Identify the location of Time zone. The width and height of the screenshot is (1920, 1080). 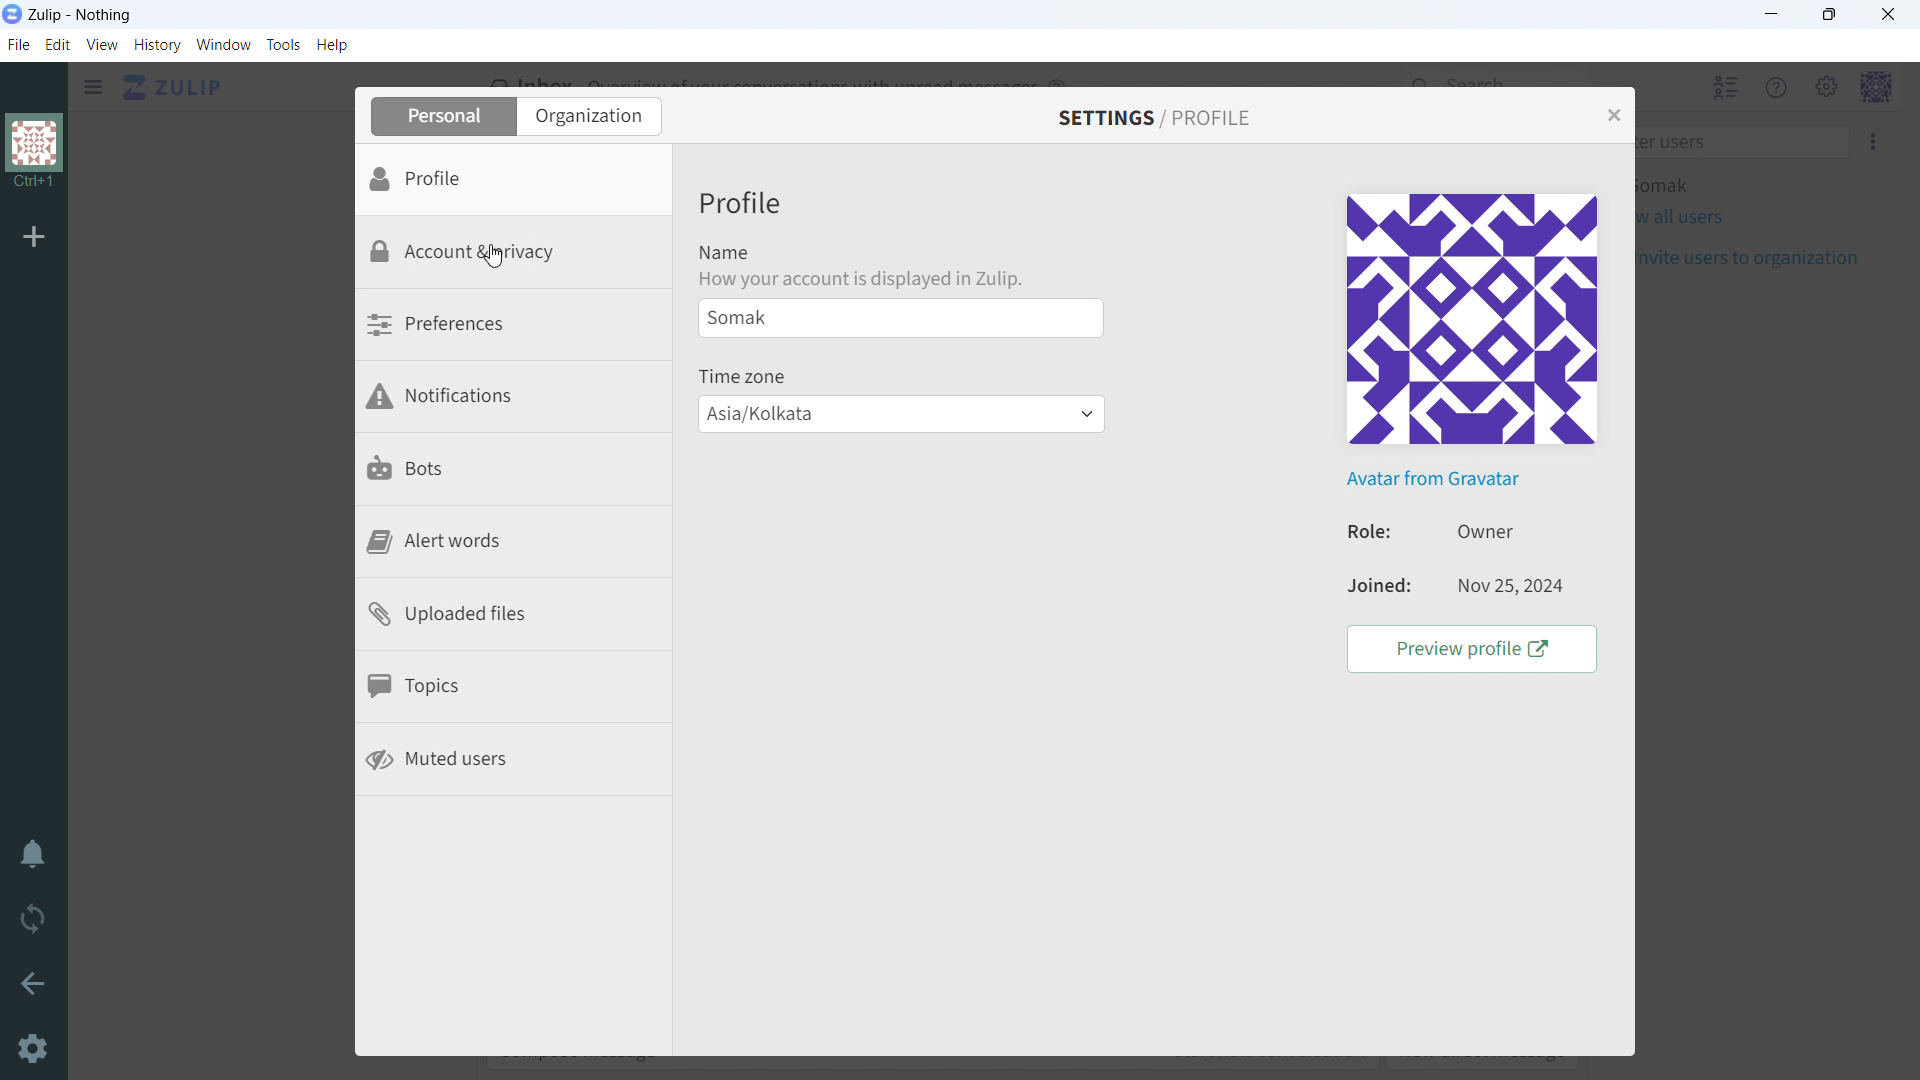
(744, 376).